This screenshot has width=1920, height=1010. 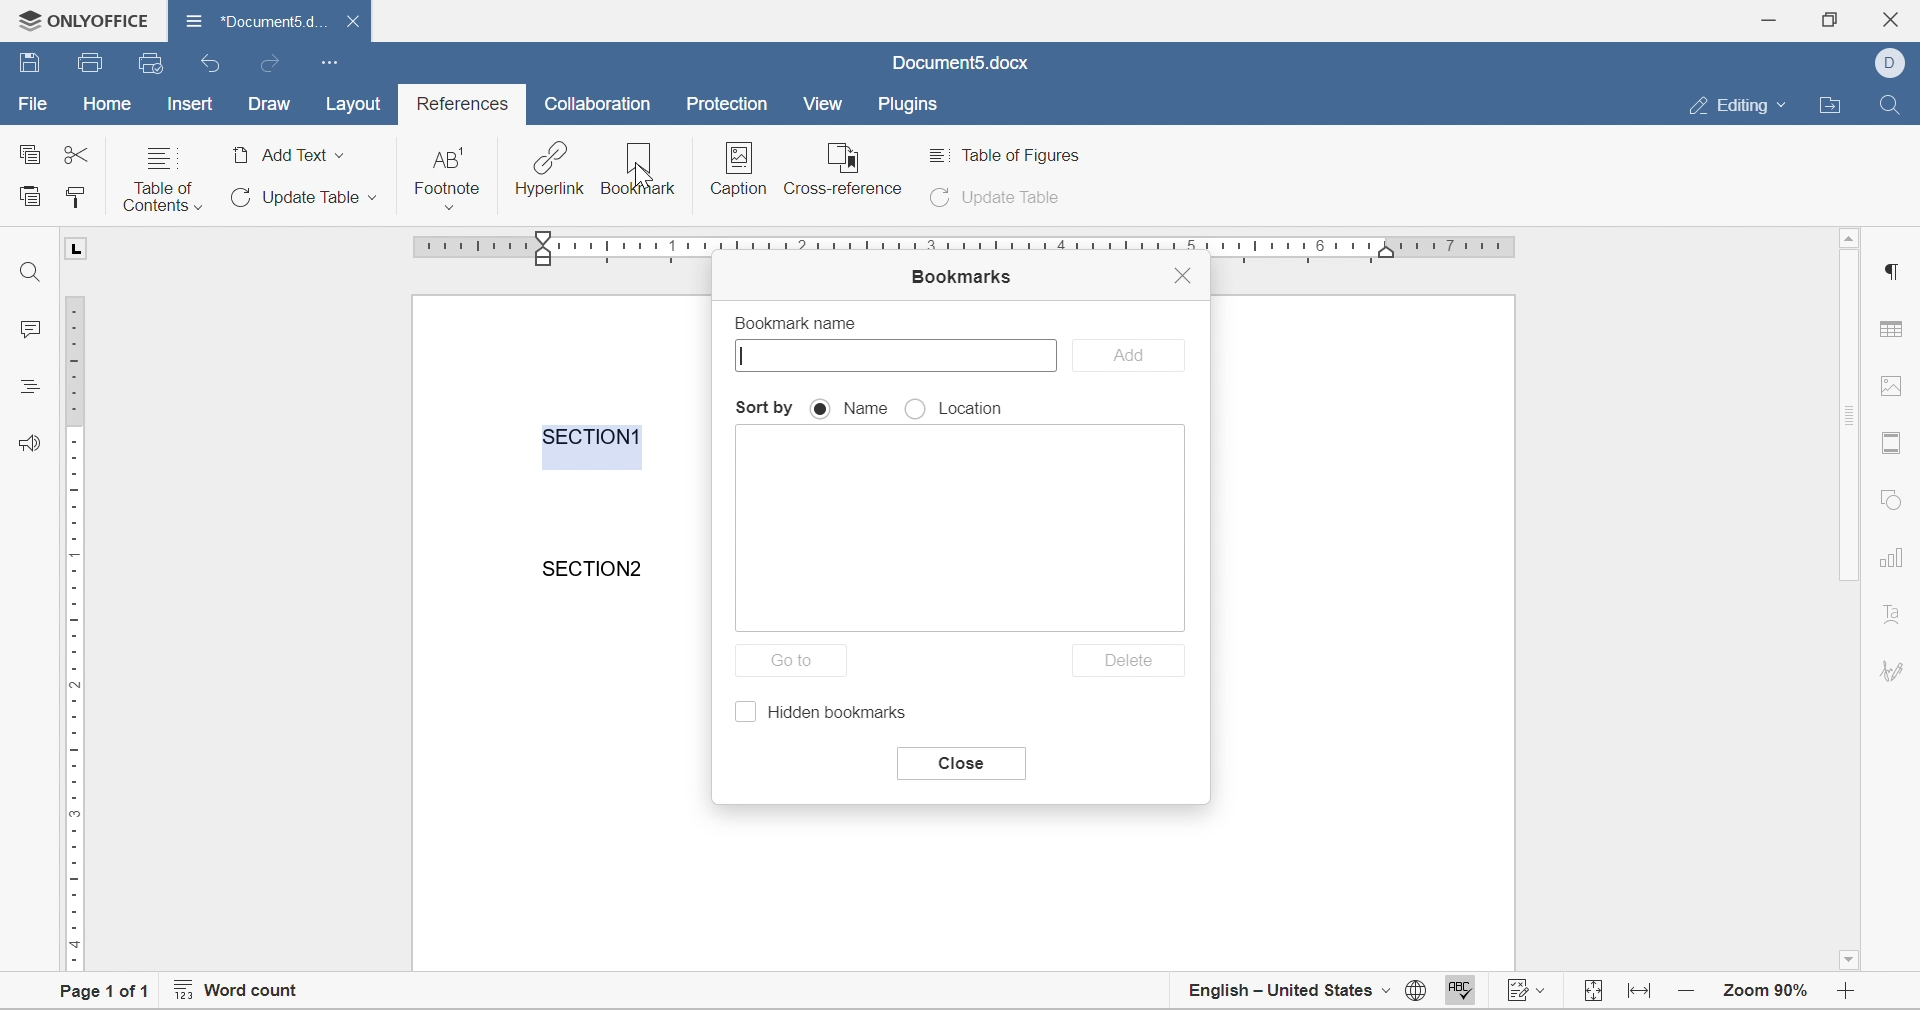 What do you see at coordinates (360, 104) in the screenshot?
I see `layout` at bounding box center [360, 104].